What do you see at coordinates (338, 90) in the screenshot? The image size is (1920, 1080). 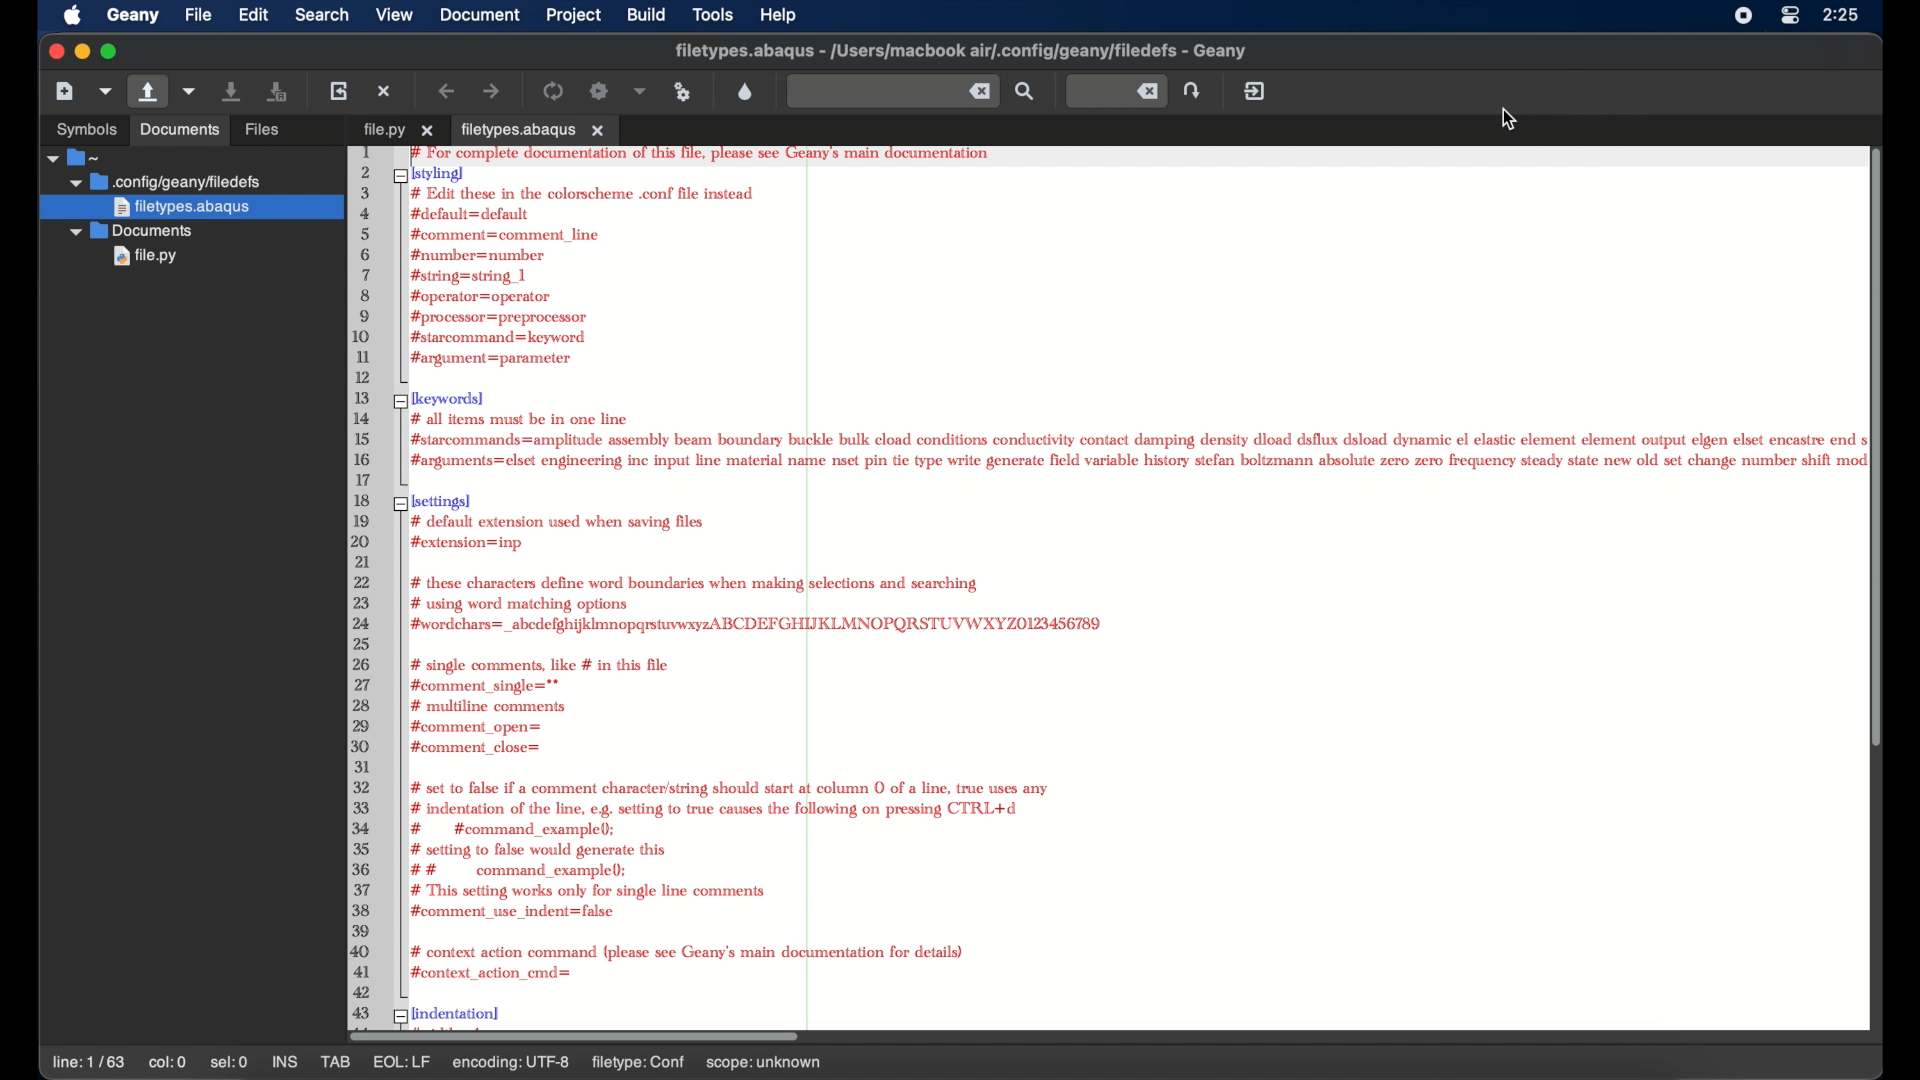 I see `reload current file from disk` at bounding box center [338, 90].